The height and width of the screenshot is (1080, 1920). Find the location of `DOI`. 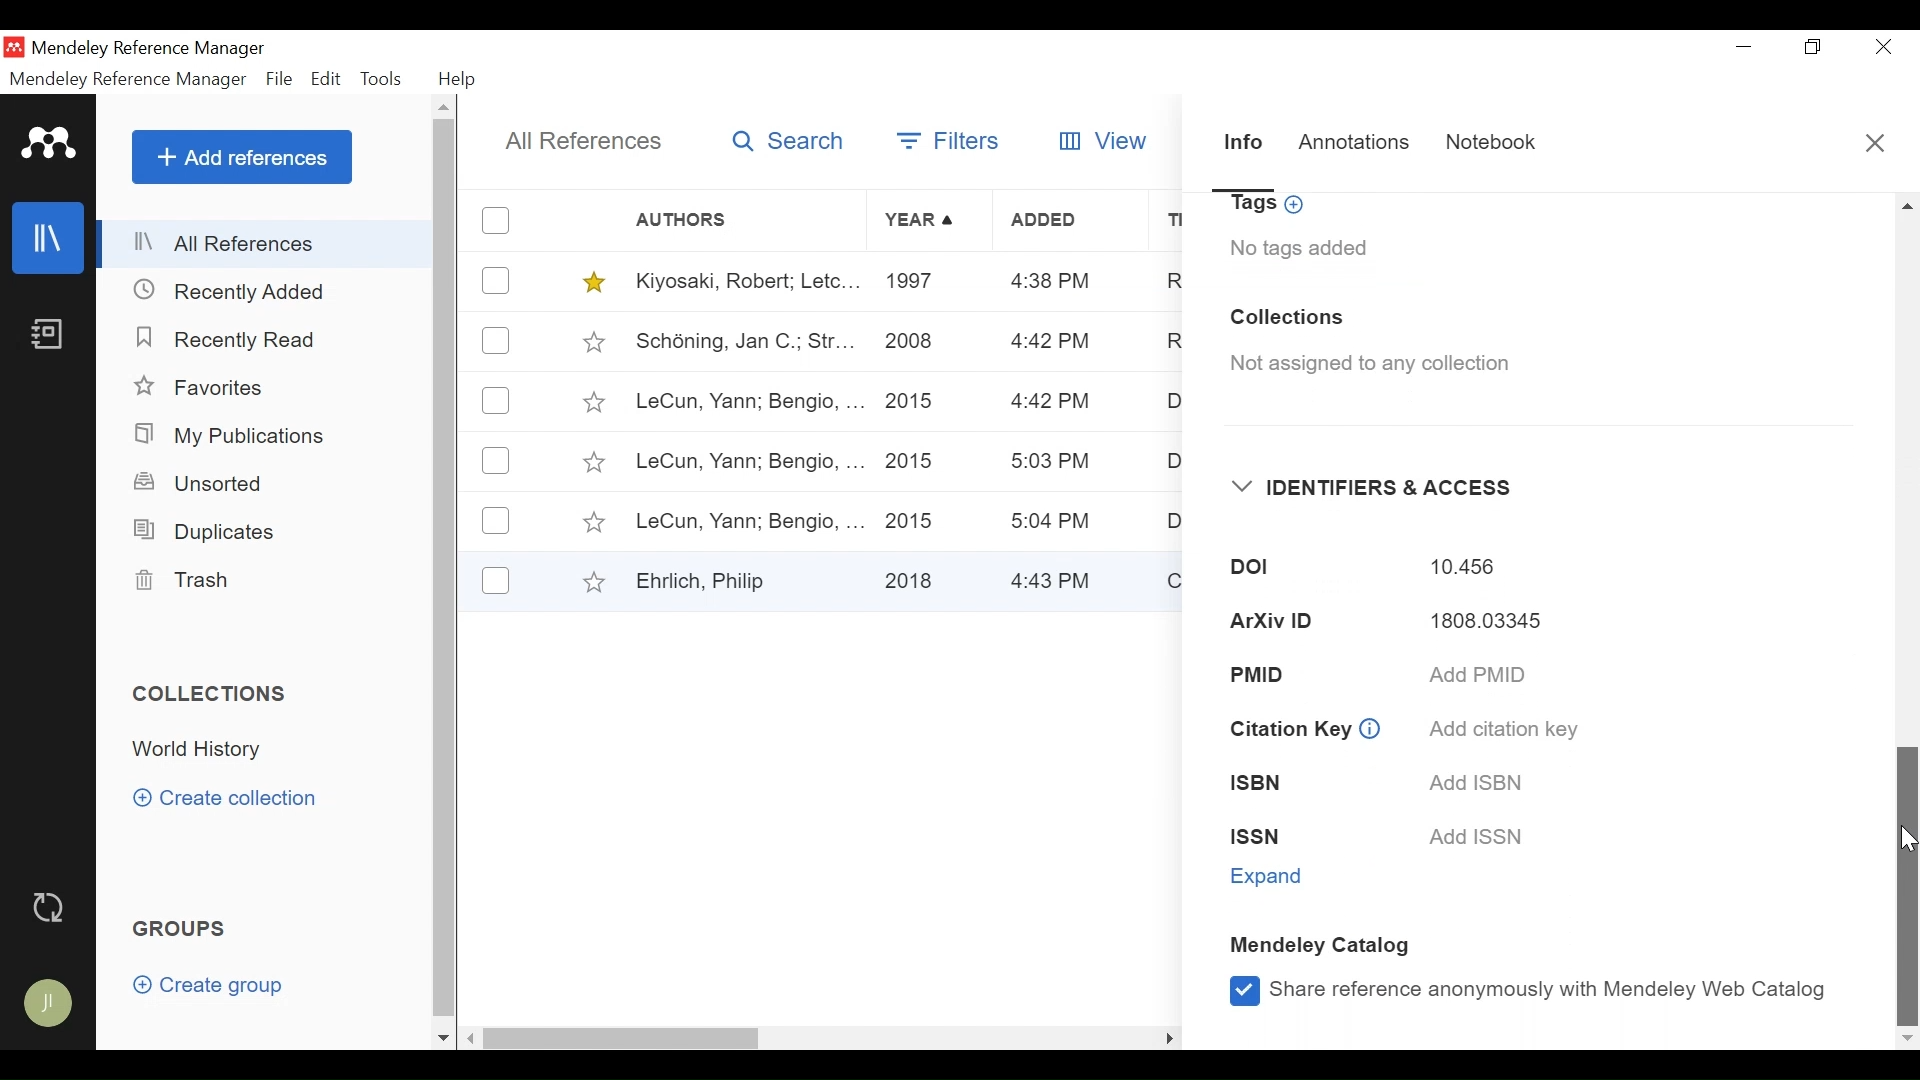

DOI is located at coordinates (1236, 569).